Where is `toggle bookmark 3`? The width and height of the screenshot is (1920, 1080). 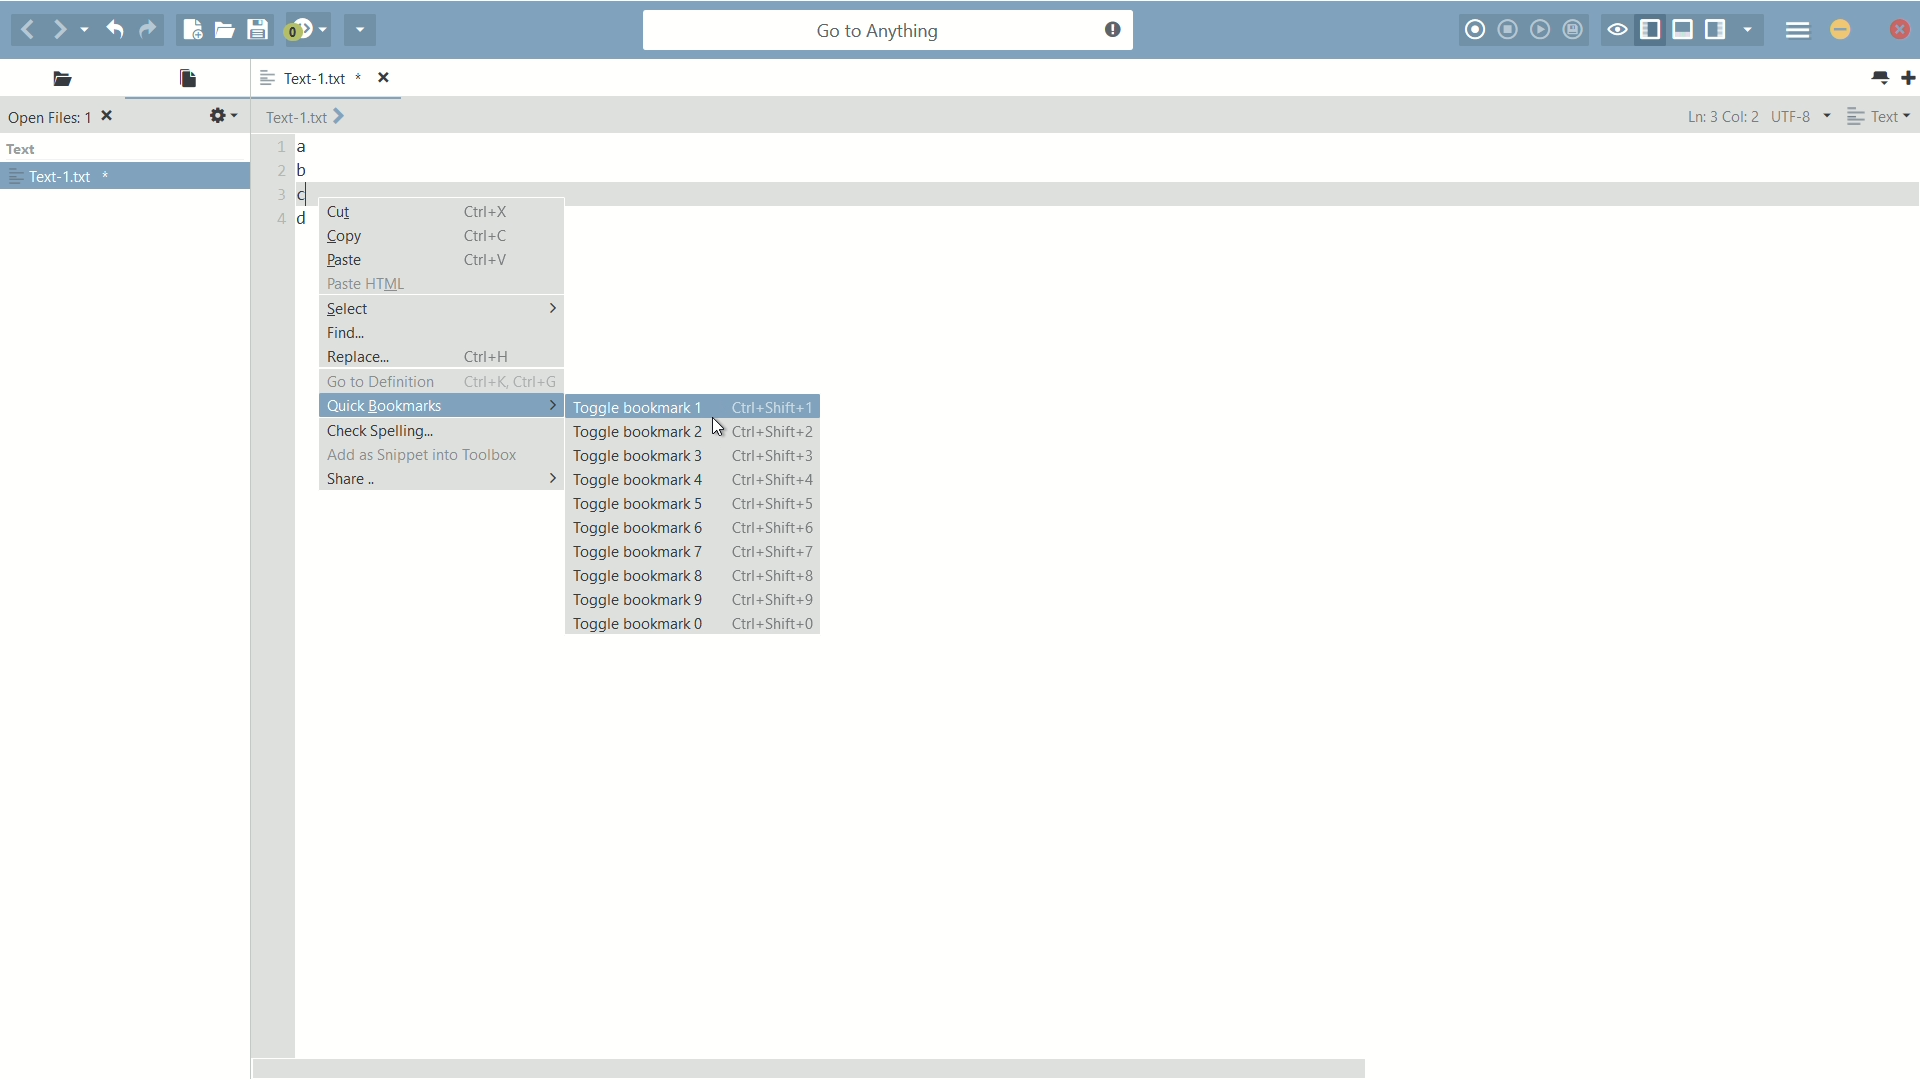
toggle bookmark 3 is located at coordinates (691, 457).